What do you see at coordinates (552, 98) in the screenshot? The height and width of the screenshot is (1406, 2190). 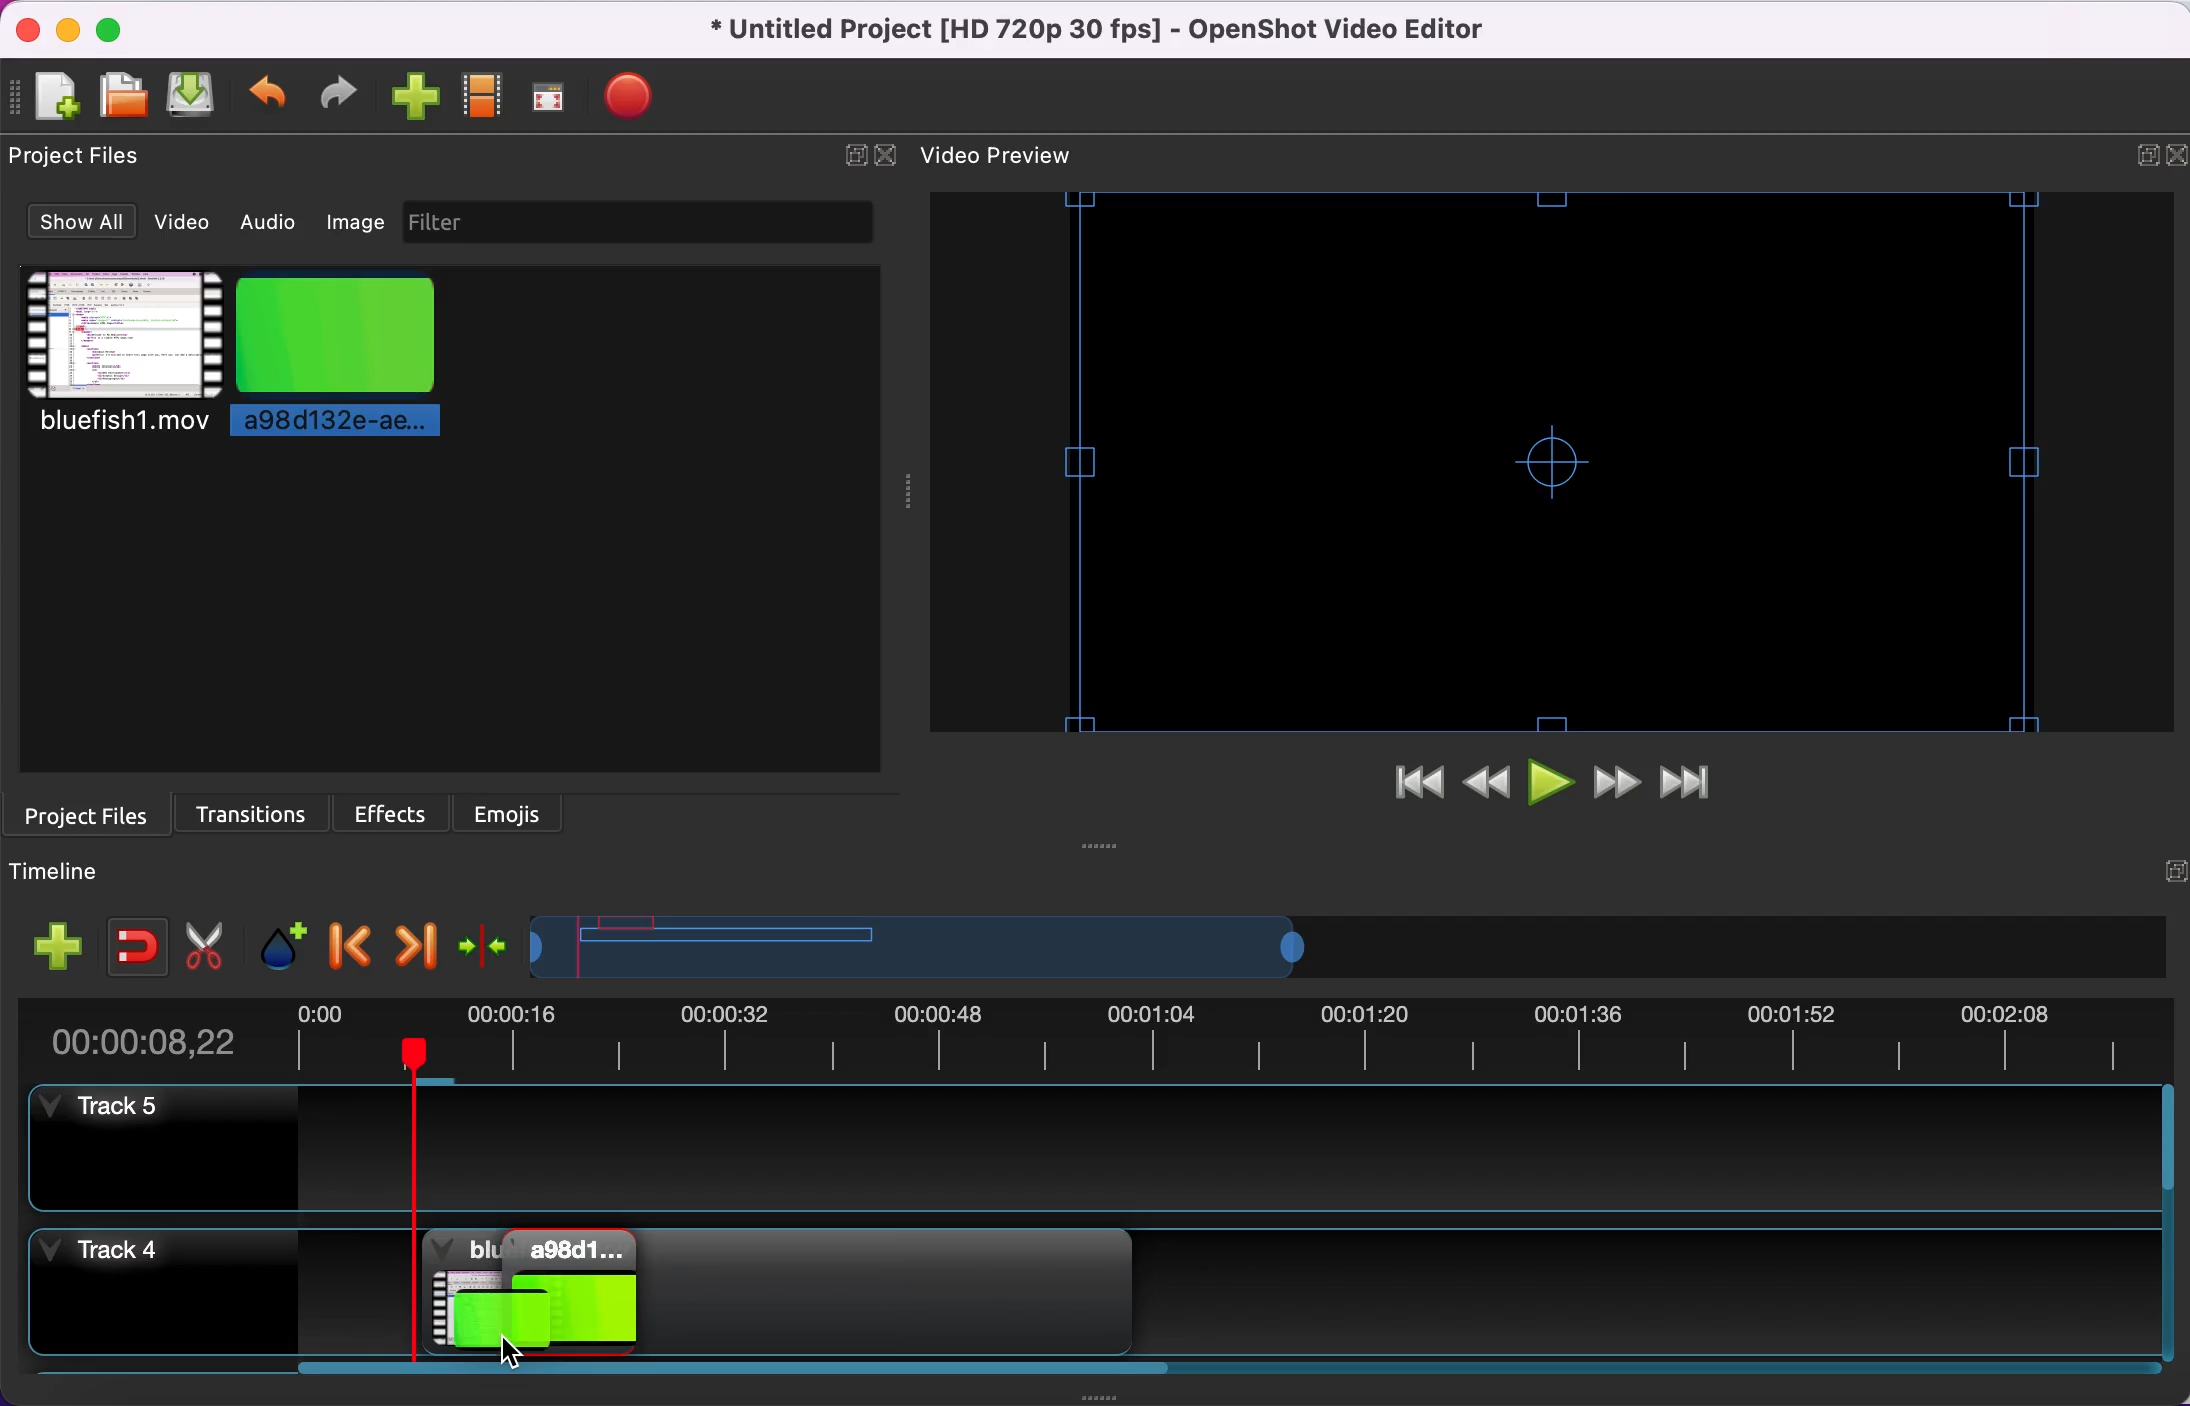 I see `fullscreen` at bounding box center [552, 98].